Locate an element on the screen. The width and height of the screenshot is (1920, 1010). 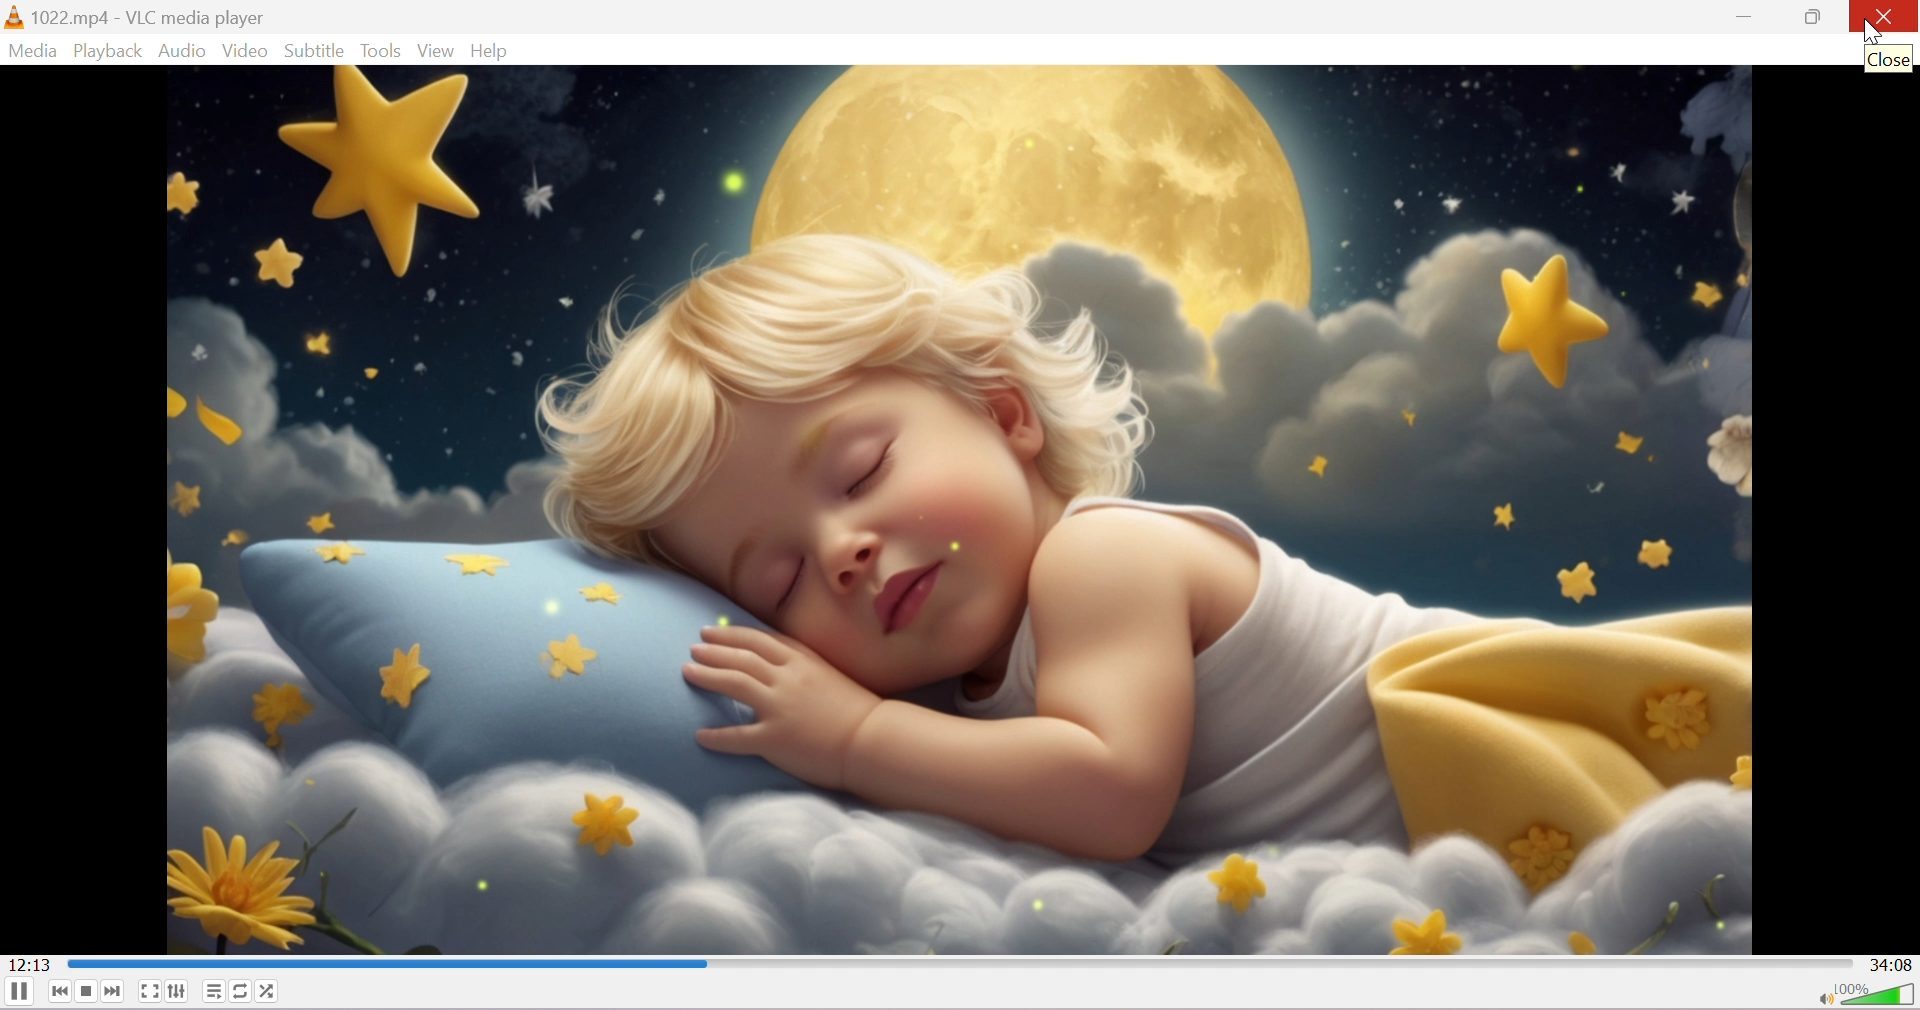
cursor is located at coordinates (1870, 32).